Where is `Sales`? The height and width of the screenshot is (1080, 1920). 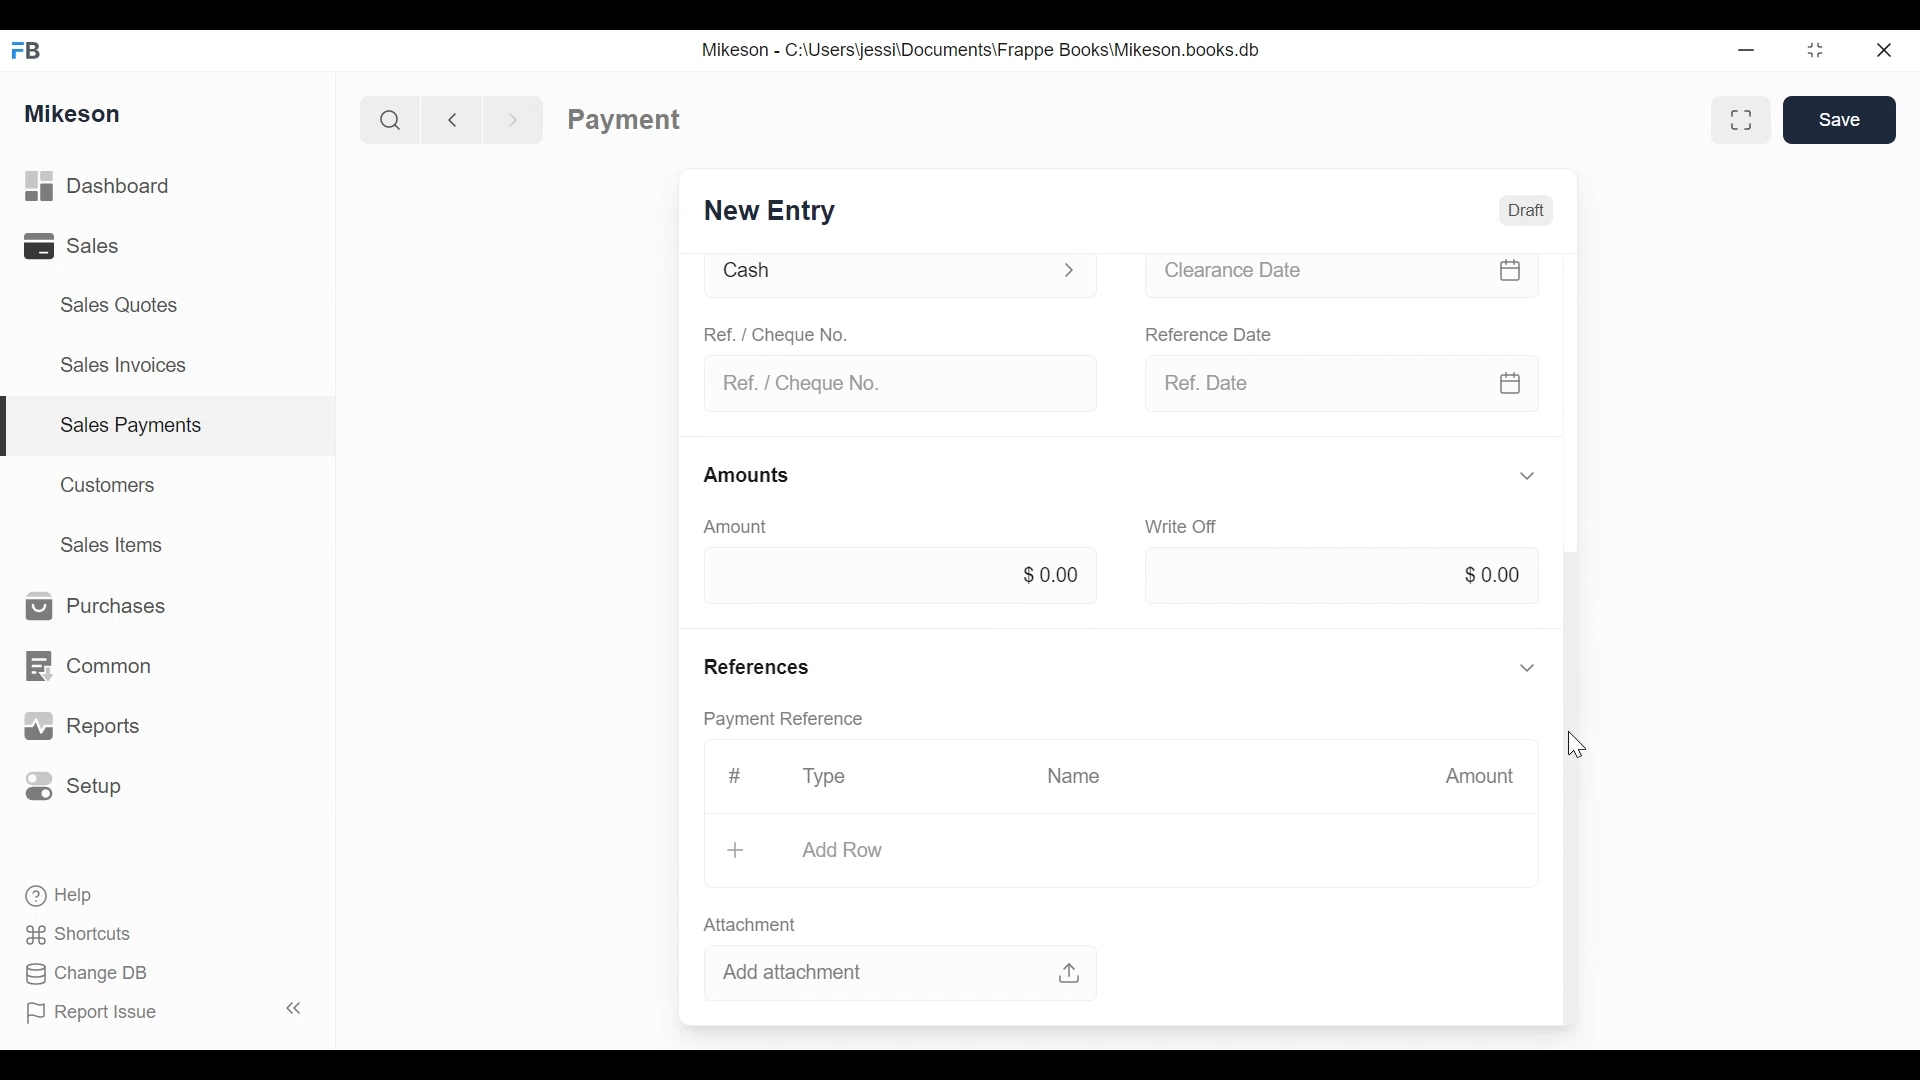 Sales is located at coordinates (70, 248).